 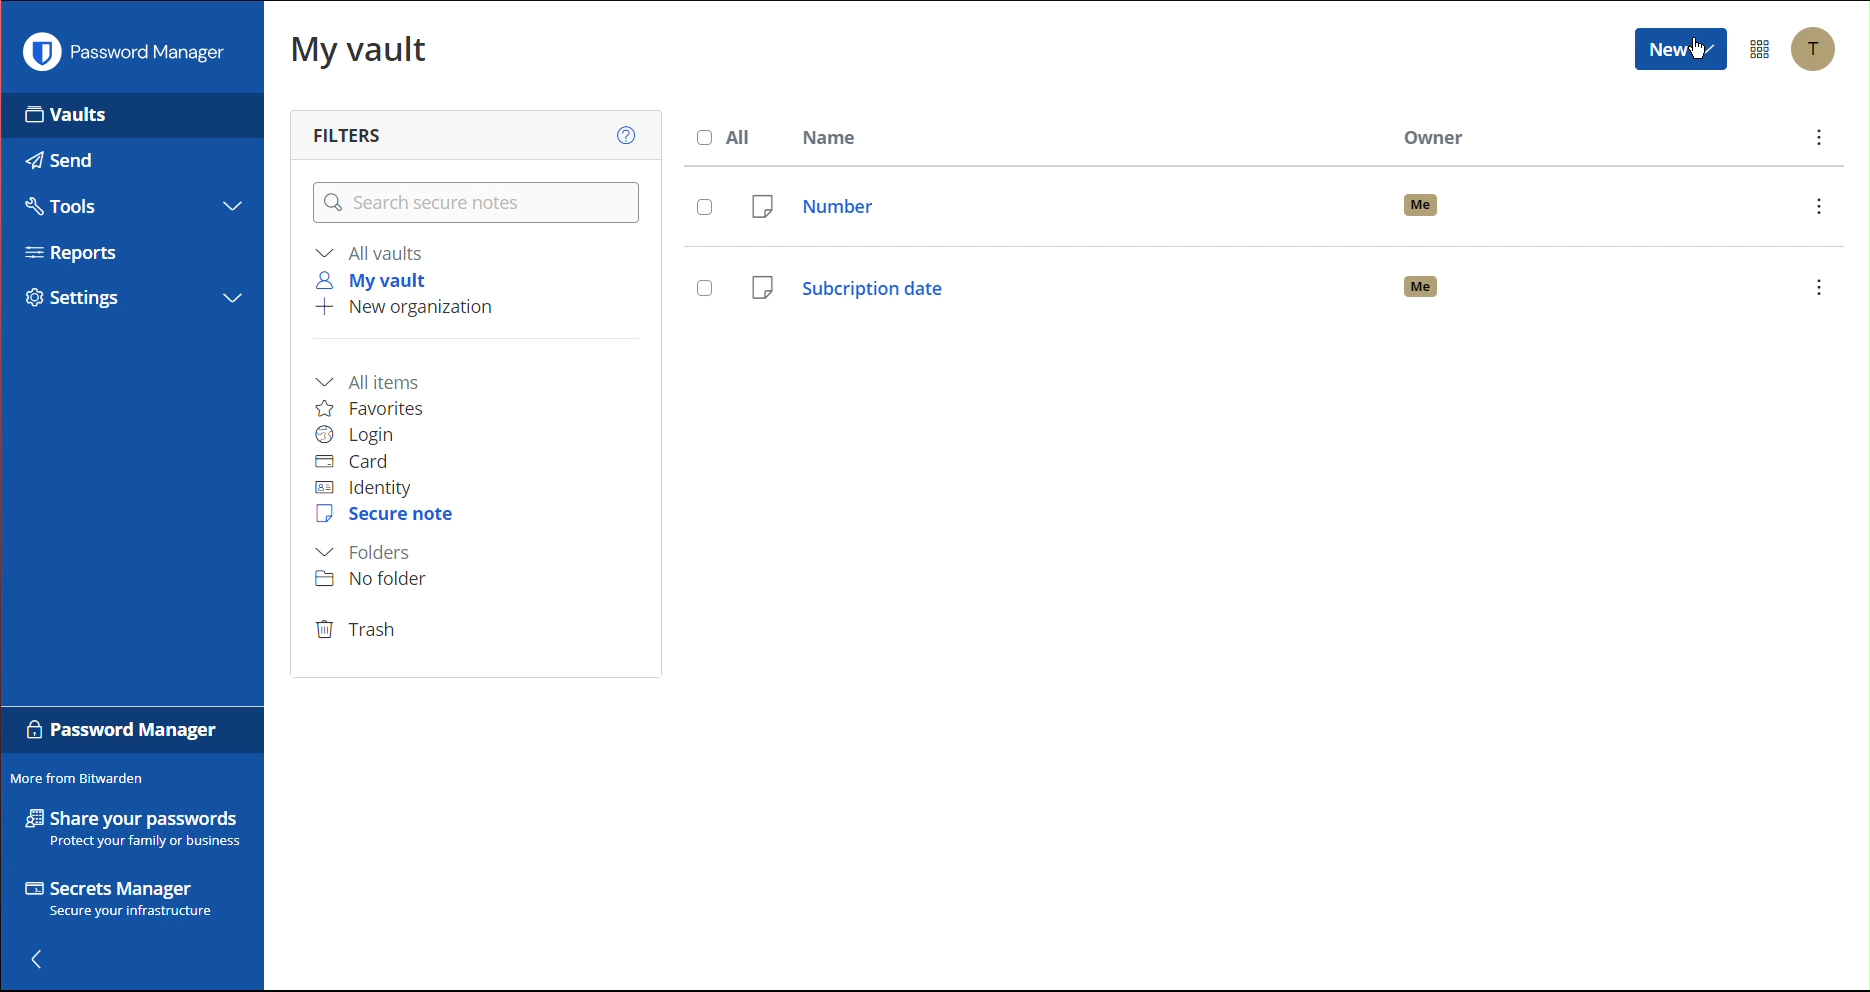 I want to click on Owner, so click(x=1437, y=138).